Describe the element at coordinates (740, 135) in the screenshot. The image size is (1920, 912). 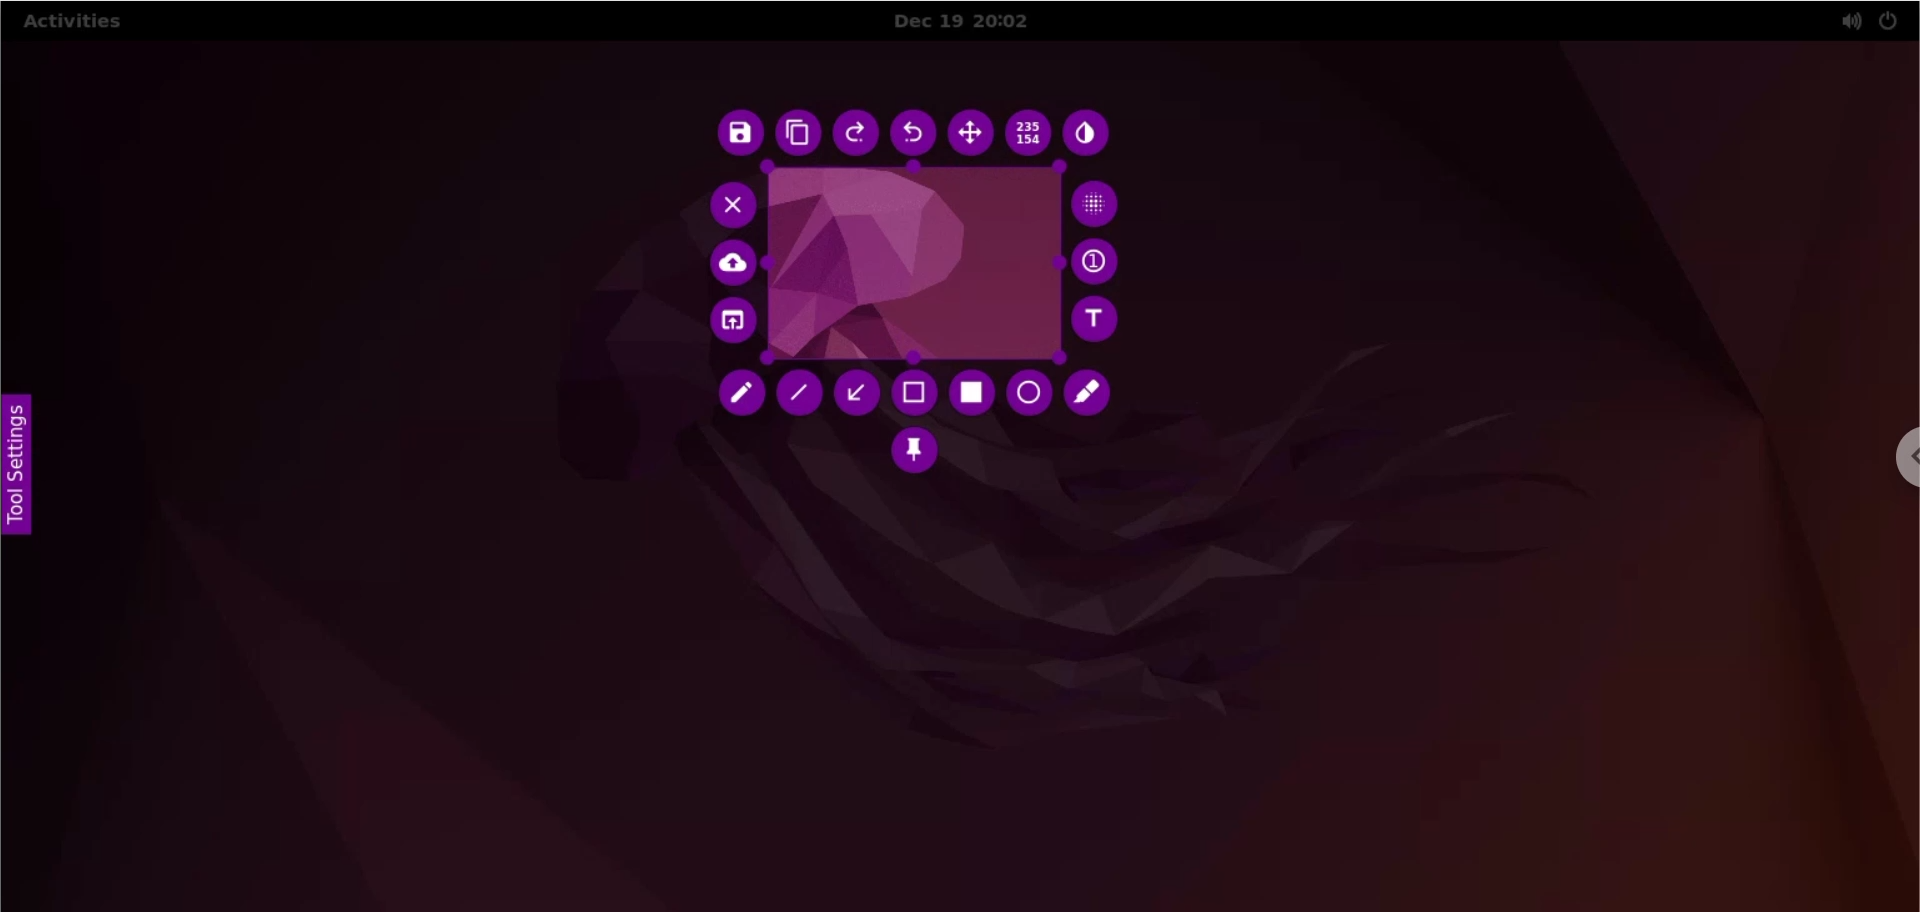
I see `save ` at that location.